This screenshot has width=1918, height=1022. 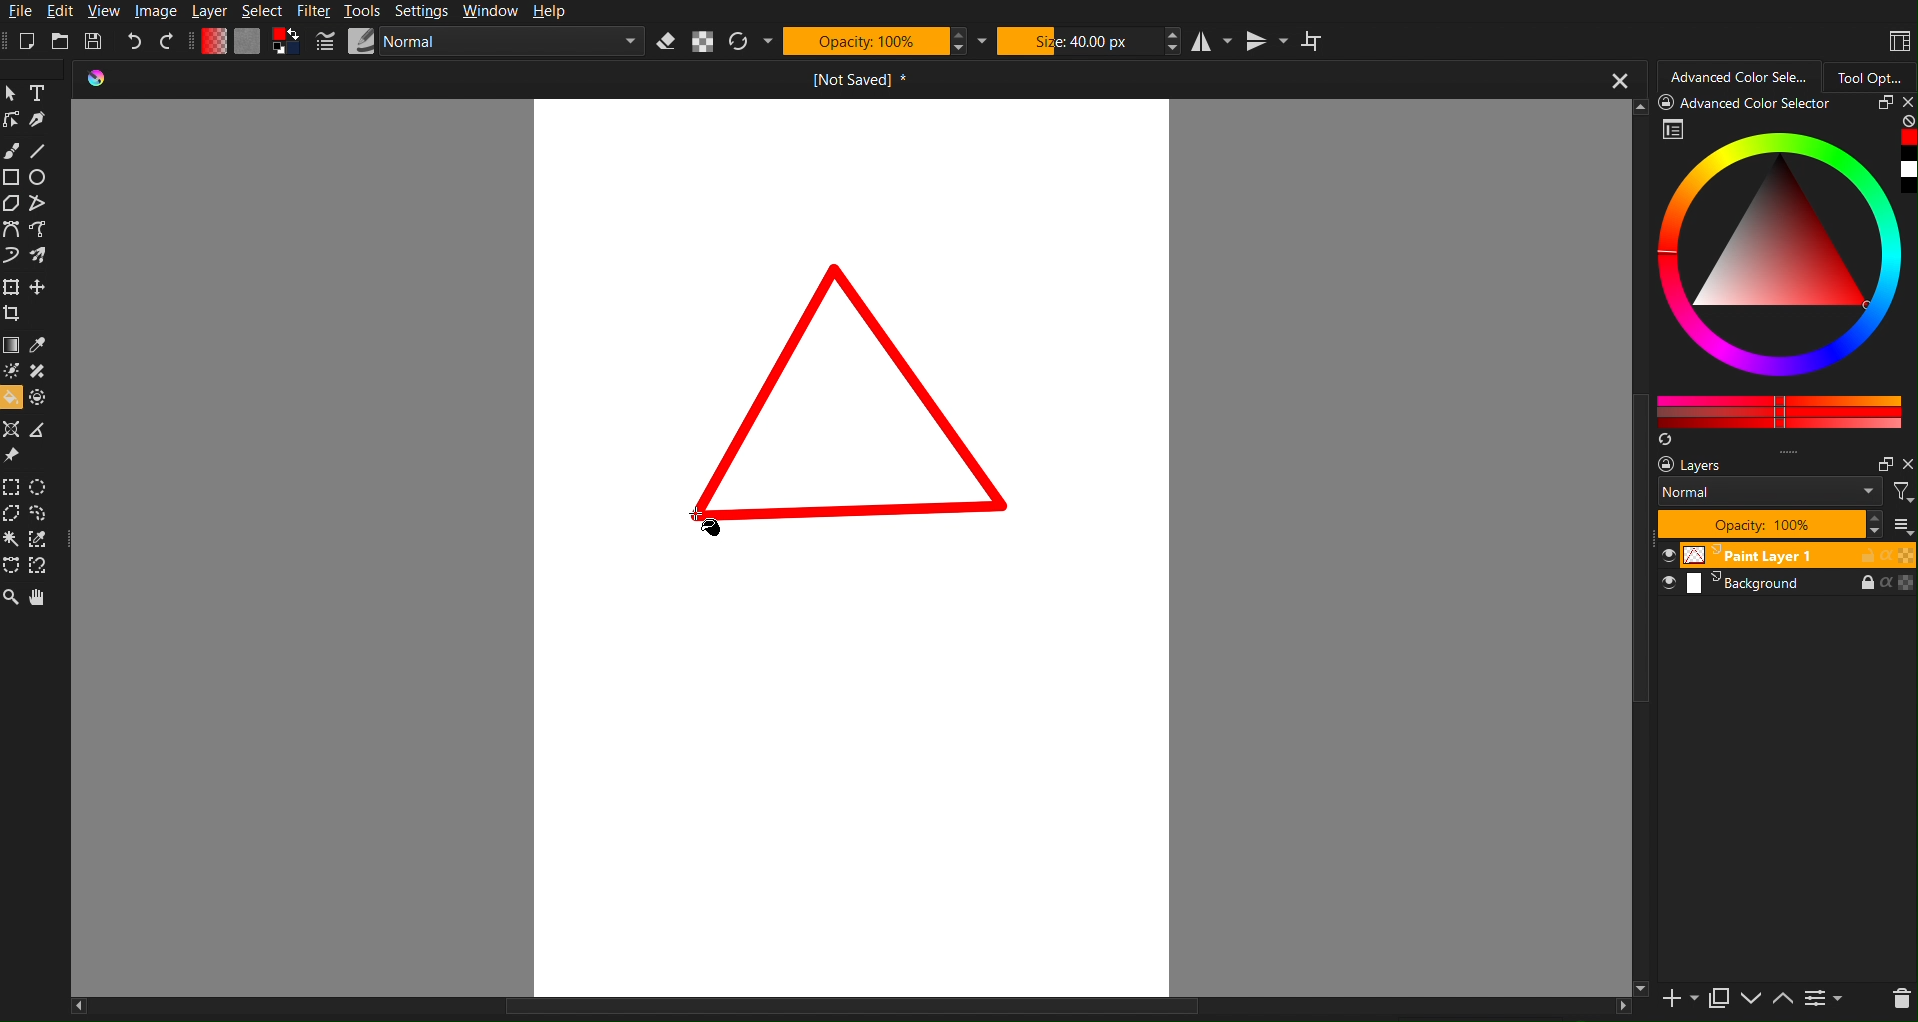 What do you see at coordinates (1740, 74) in the screenshot?
I see `Advanced Color Selector` at bounding box center [1740, 74].